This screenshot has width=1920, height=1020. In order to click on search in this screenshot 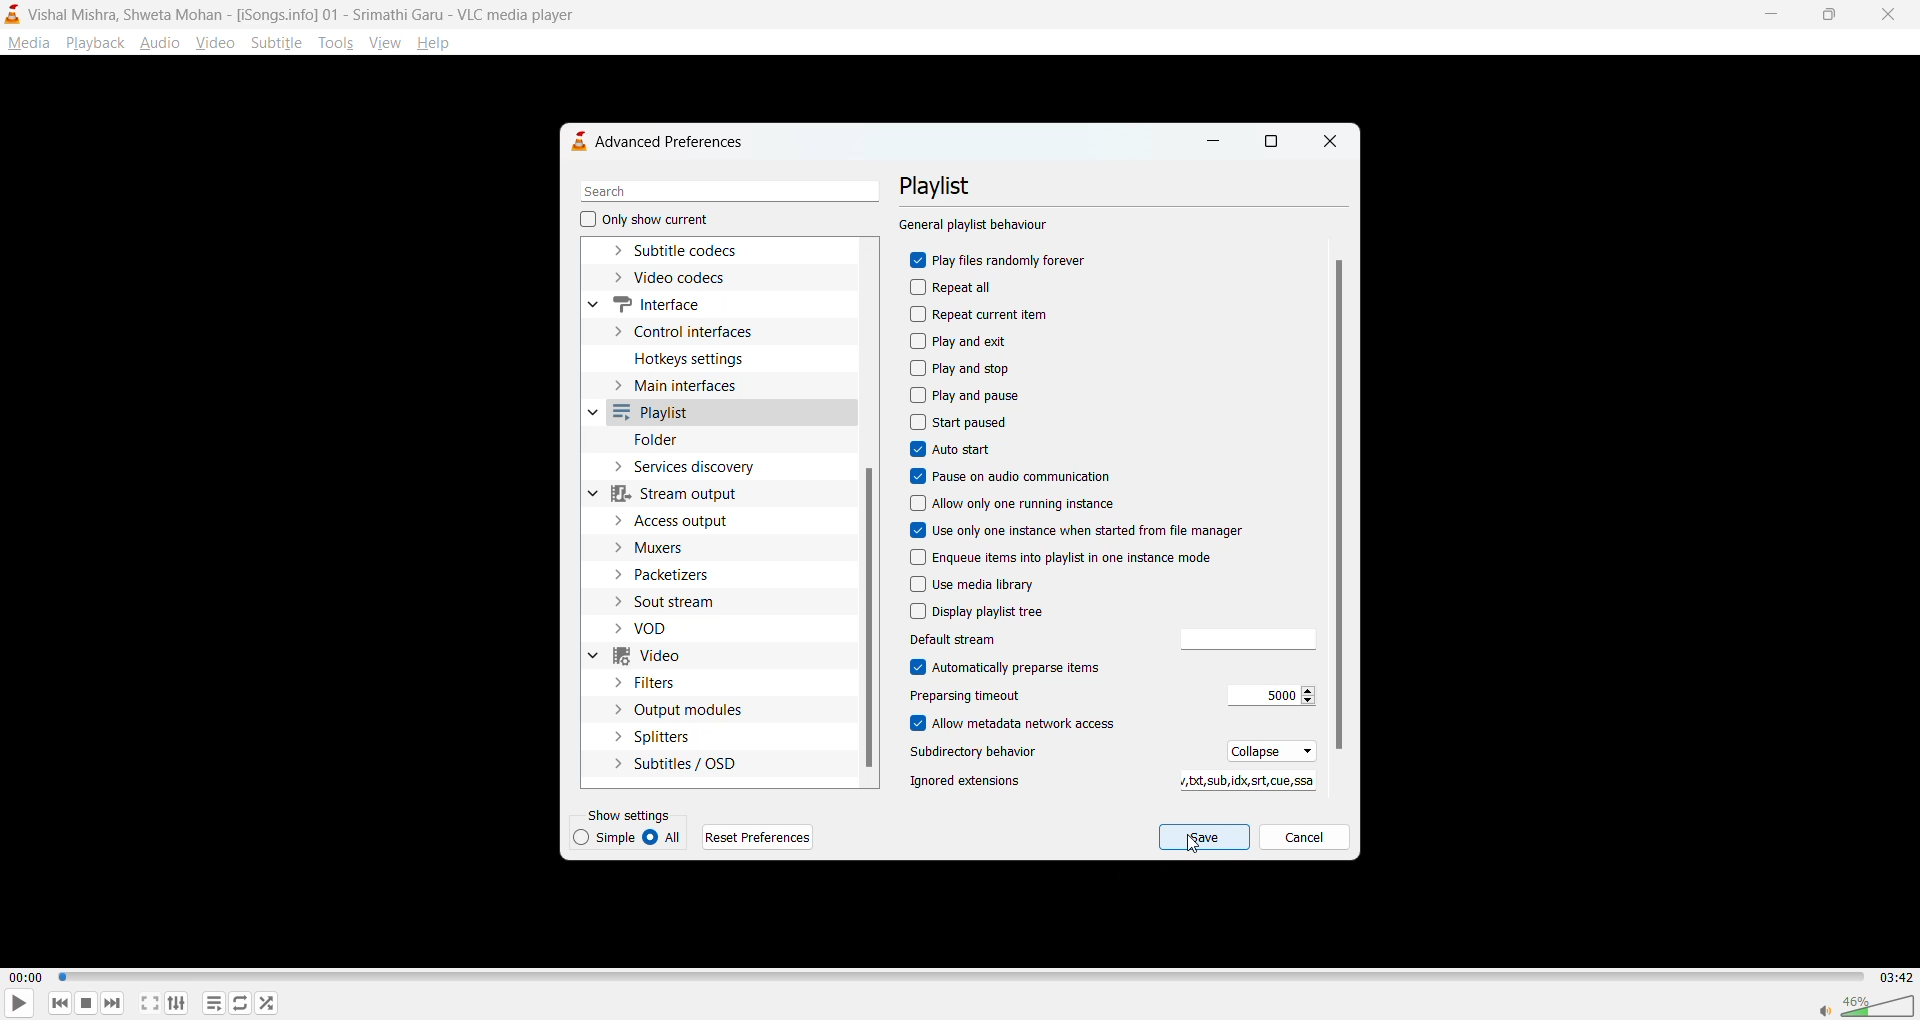, I will do `click(723, 192)`.